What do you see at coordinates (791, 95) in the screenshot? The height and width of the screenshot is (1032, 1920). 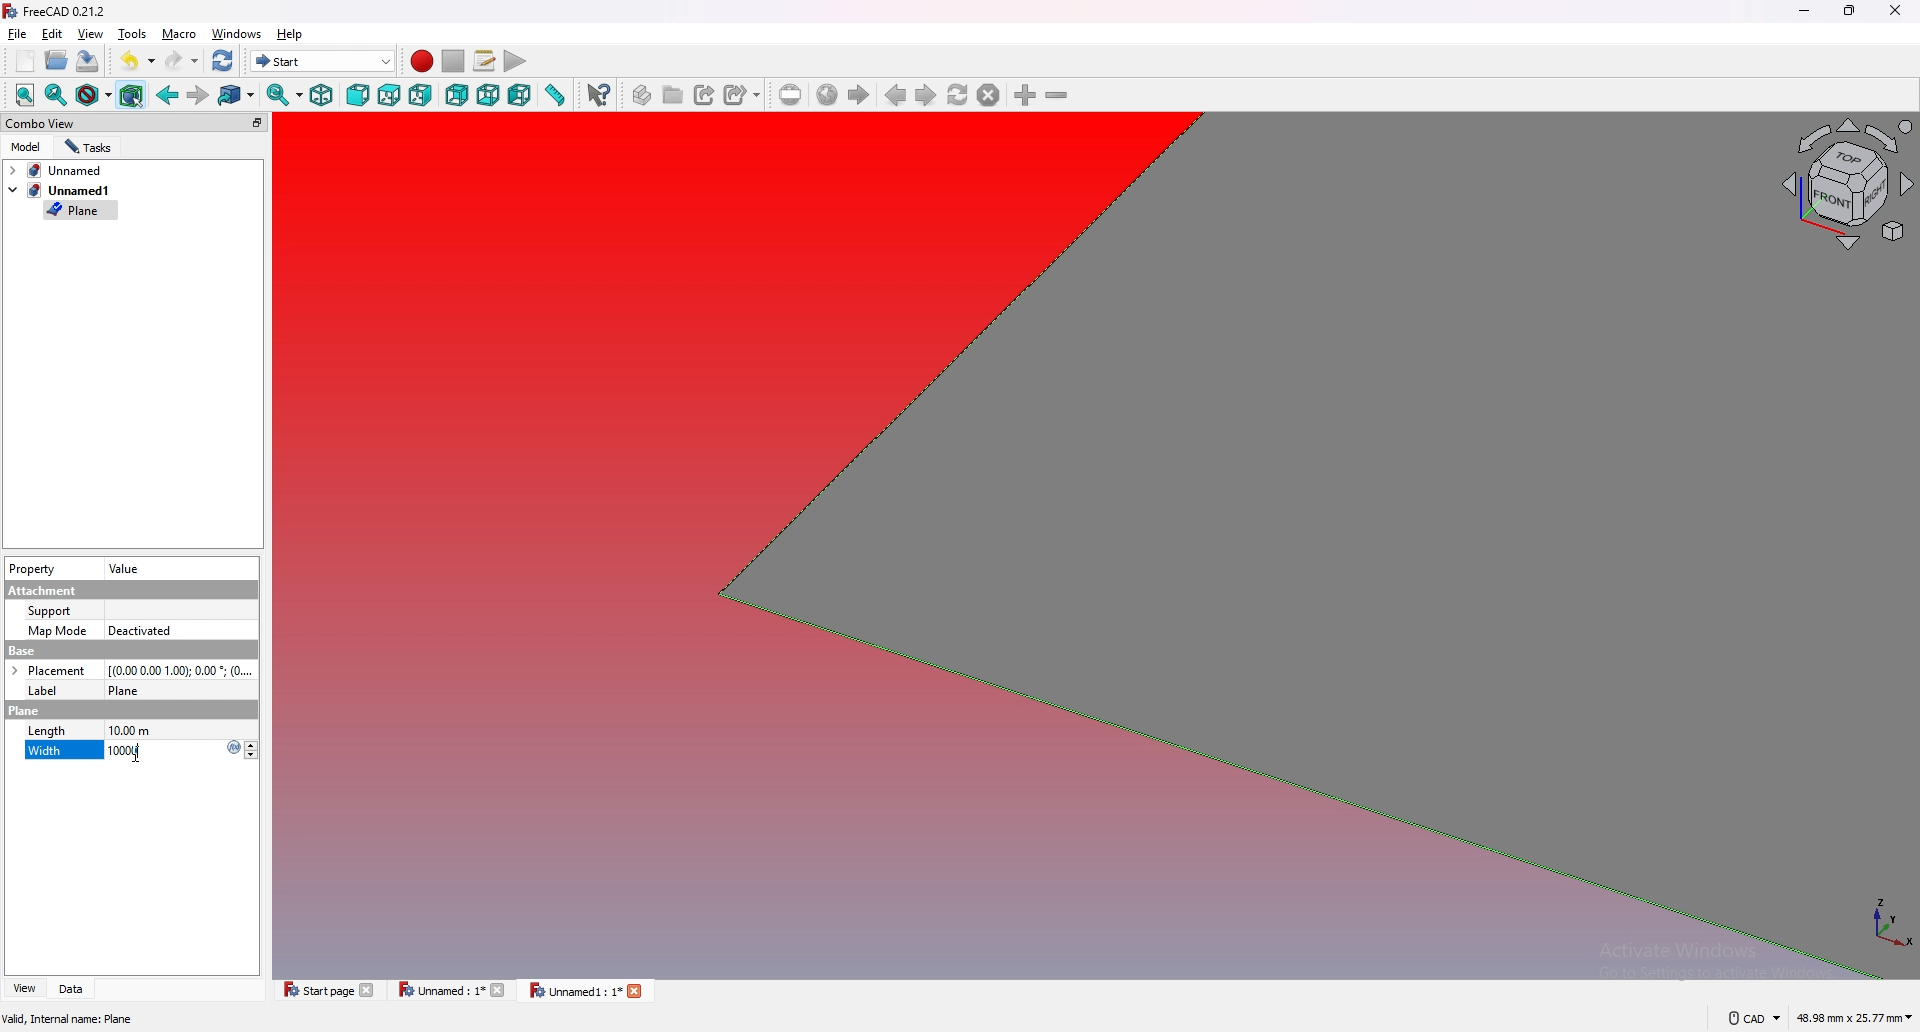 I see `set url` at bounding box center [791, 95].